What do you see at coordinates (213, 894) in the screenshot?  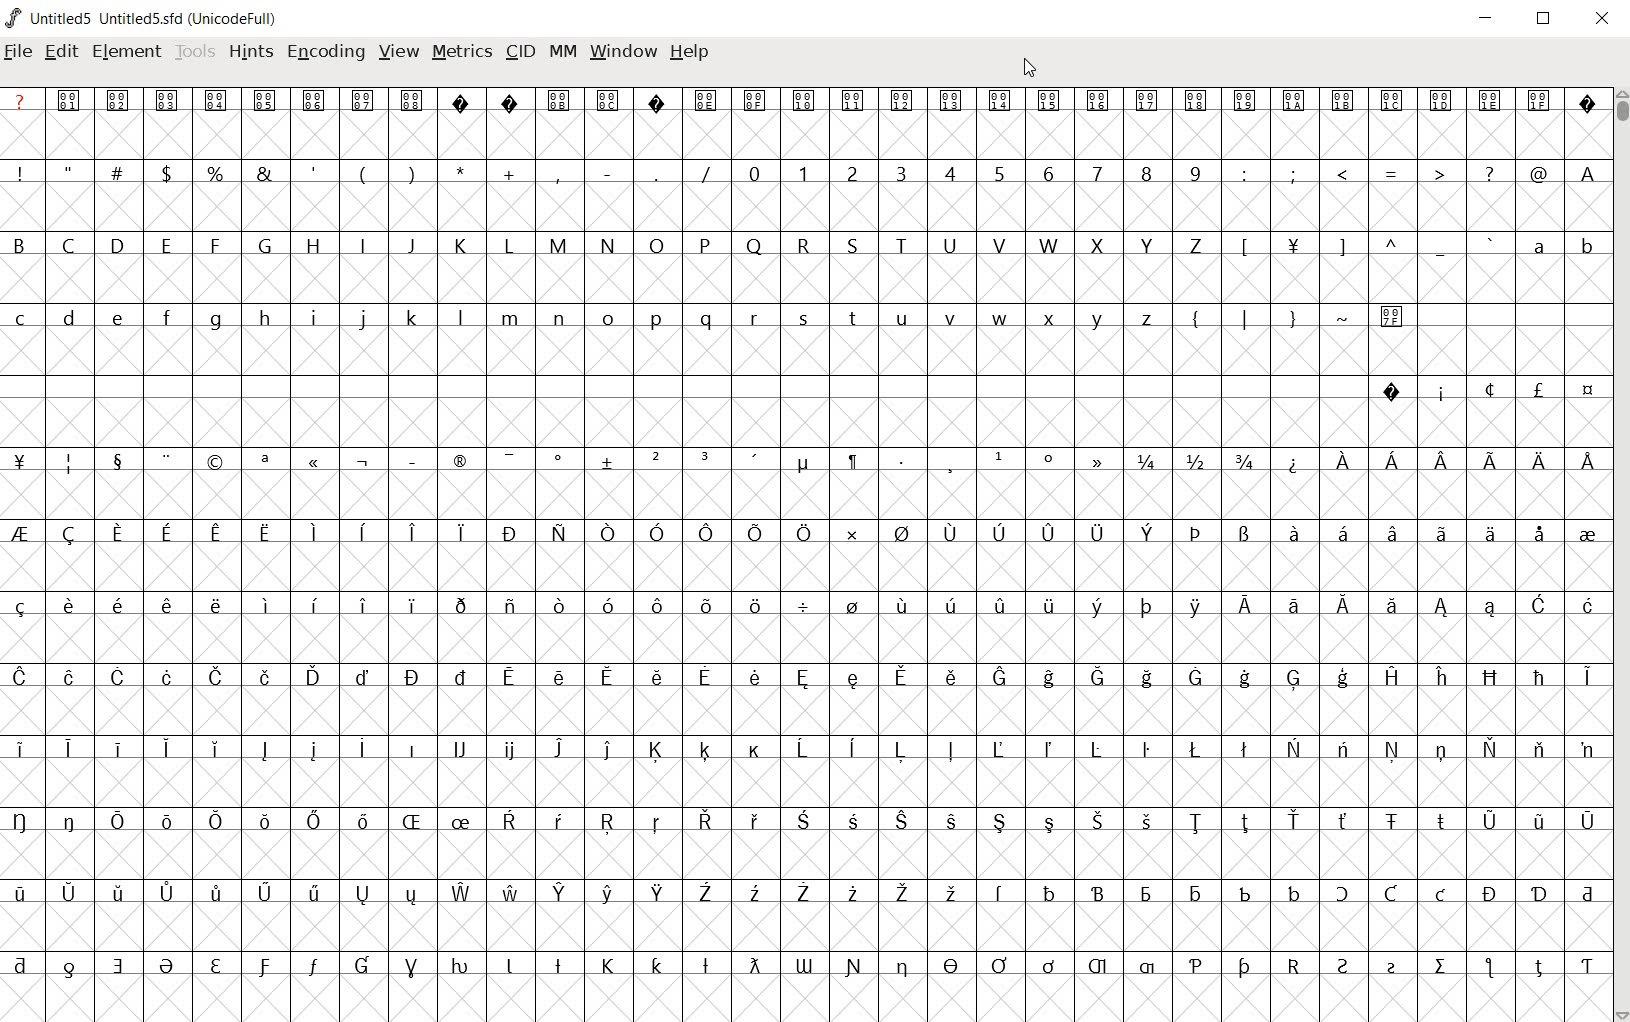 I see `Symbol` at bounding box center [213, 894].